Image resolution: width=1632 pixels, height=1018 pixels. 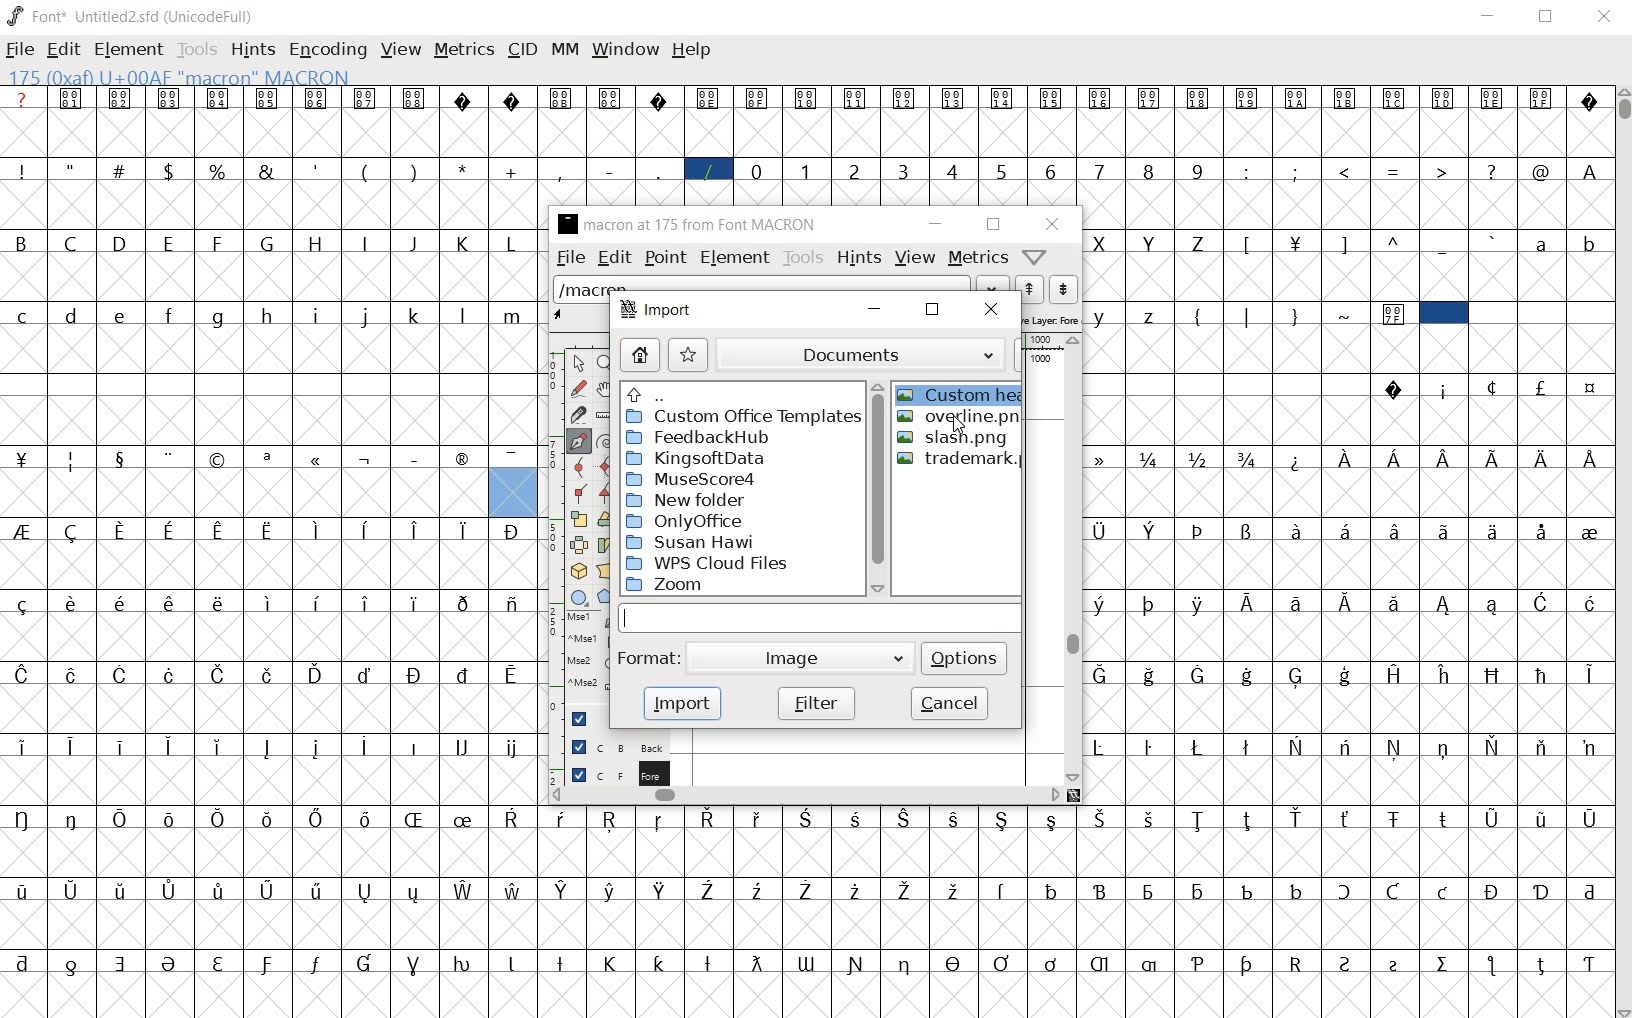 I want to click on Symbol, so click(x=1443, y=747).